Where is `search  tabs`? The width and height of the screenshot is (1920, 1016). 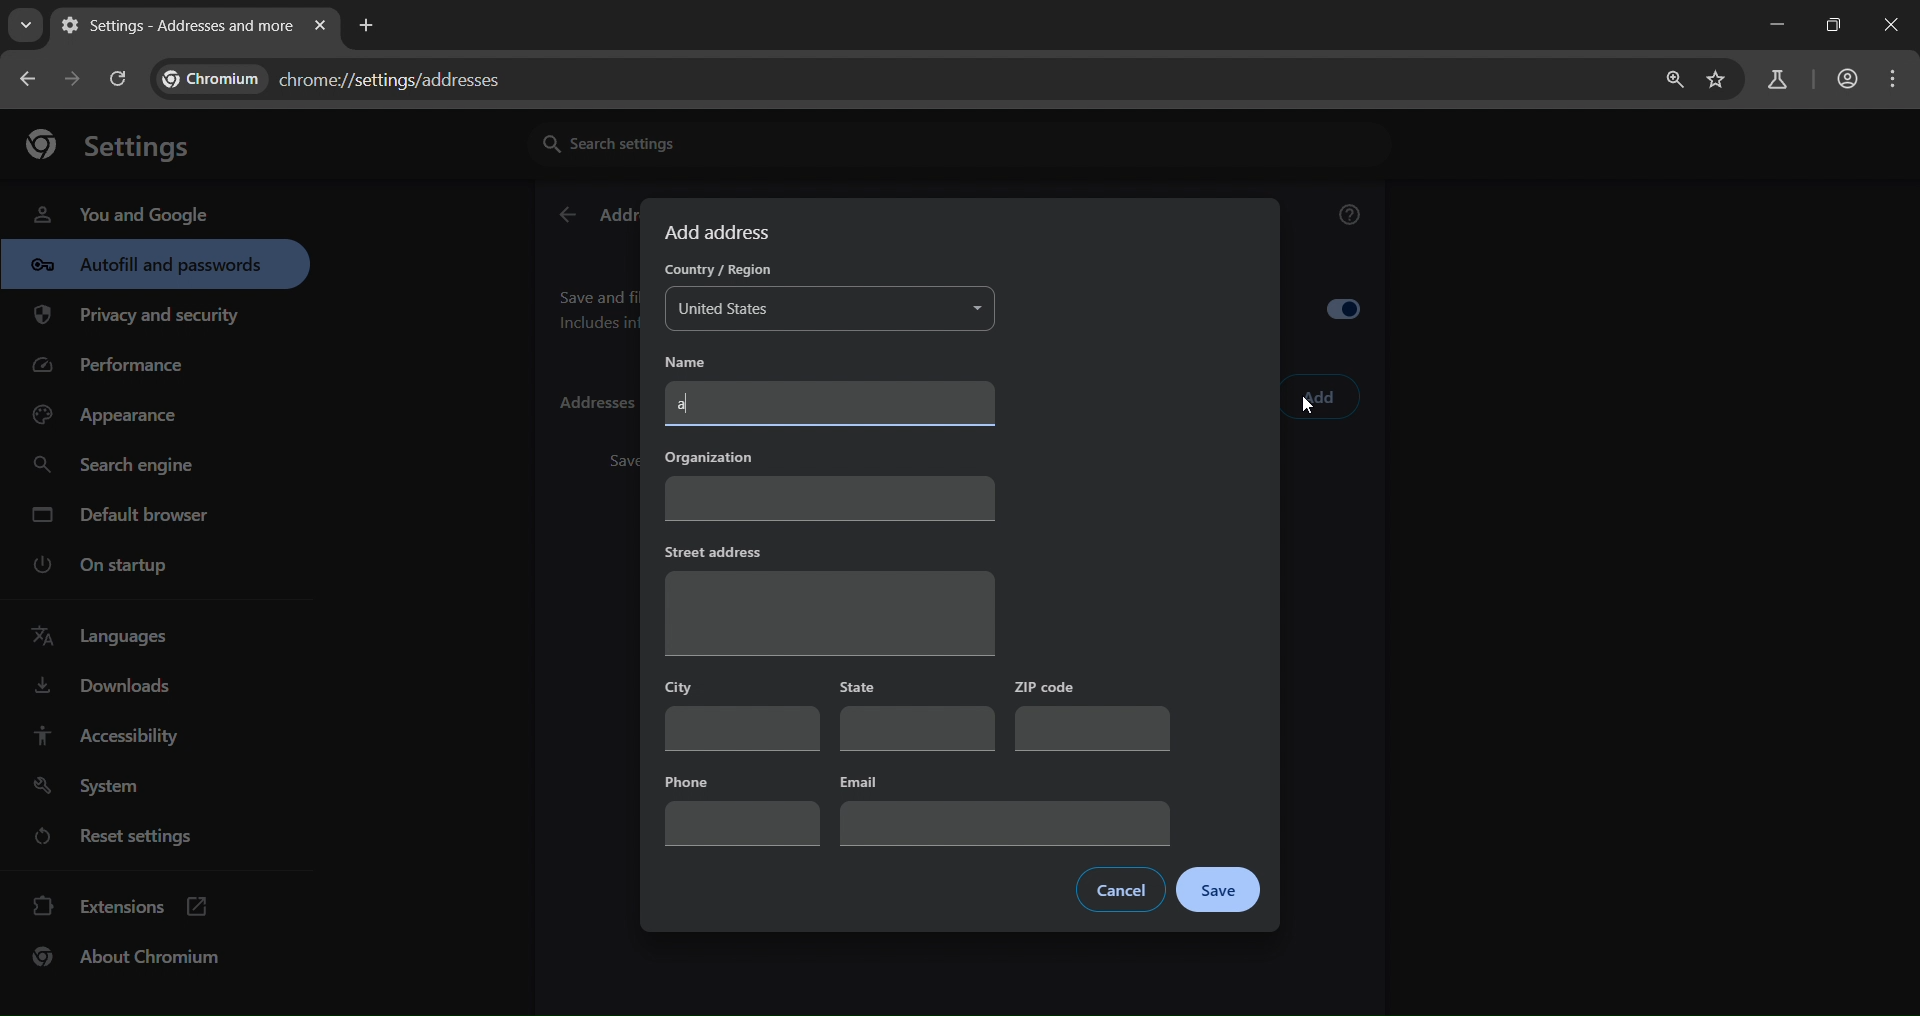
search  tabs is located at coordinates (25, 25).